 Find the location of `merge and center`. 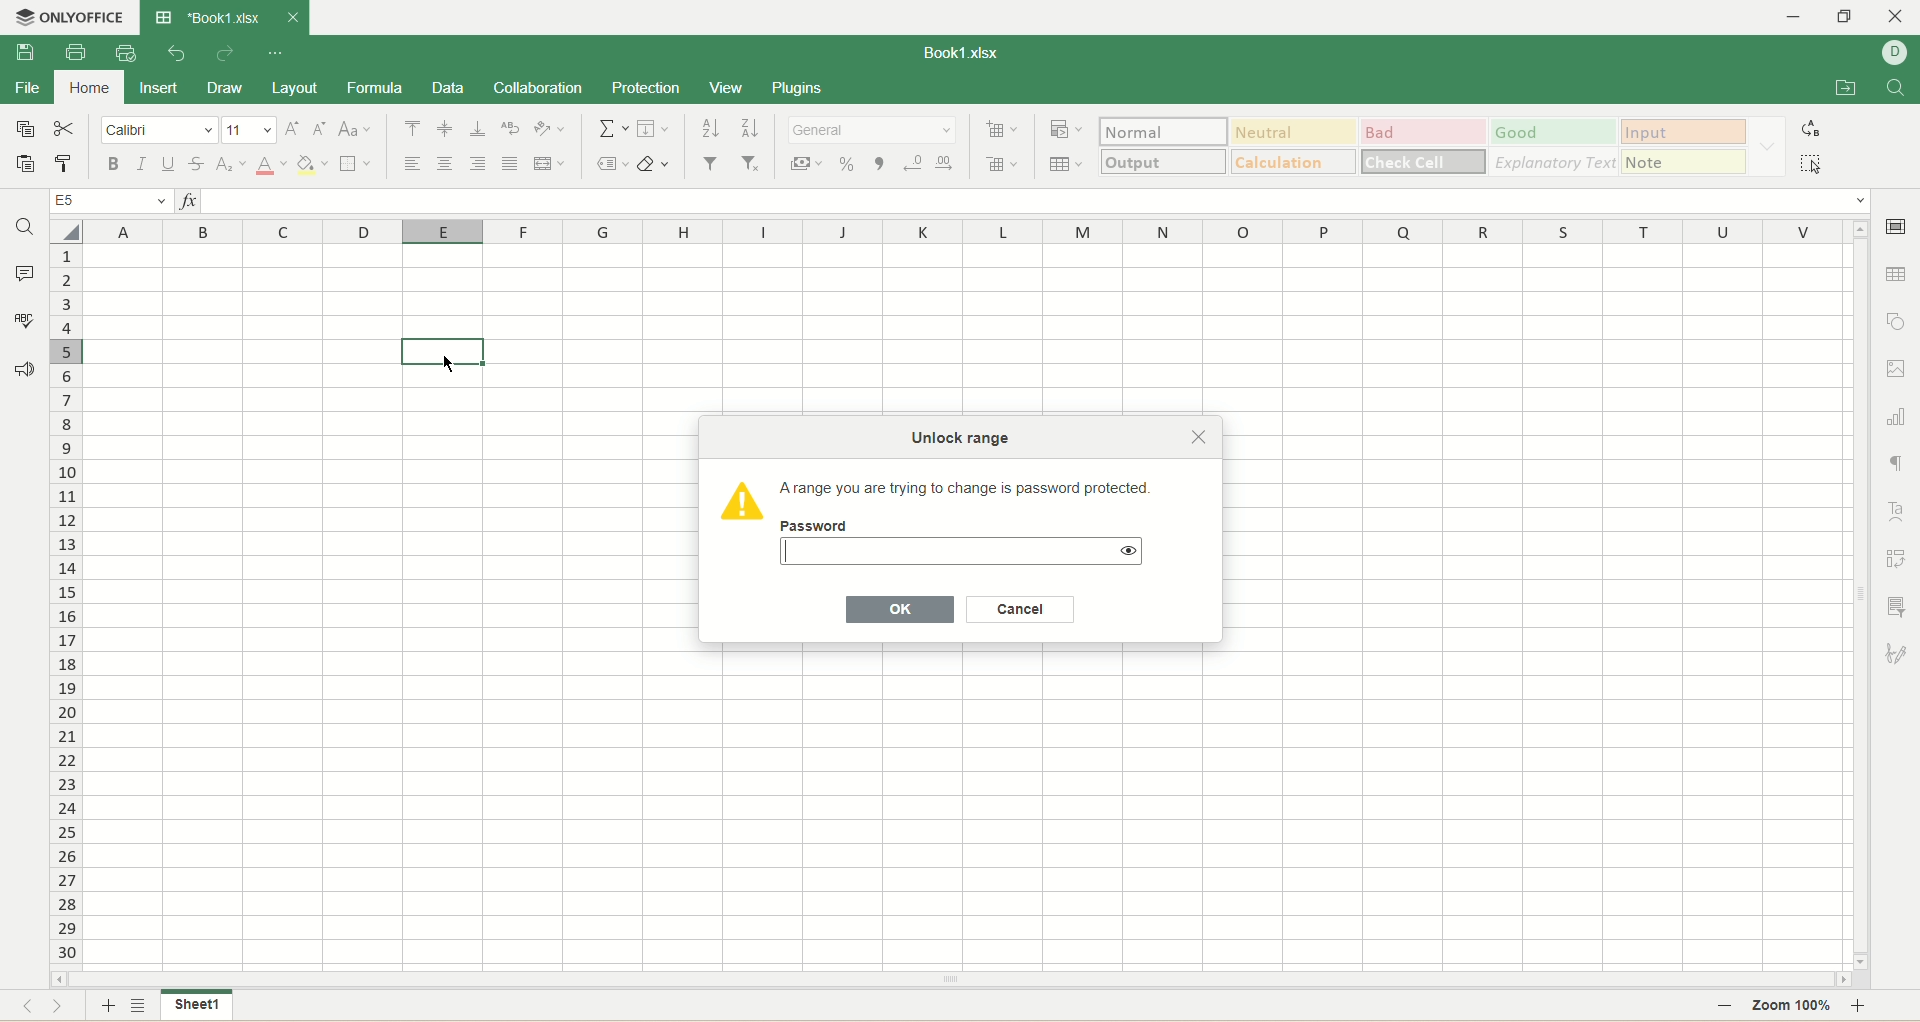

merge and center is located at coordinates (550, 164).